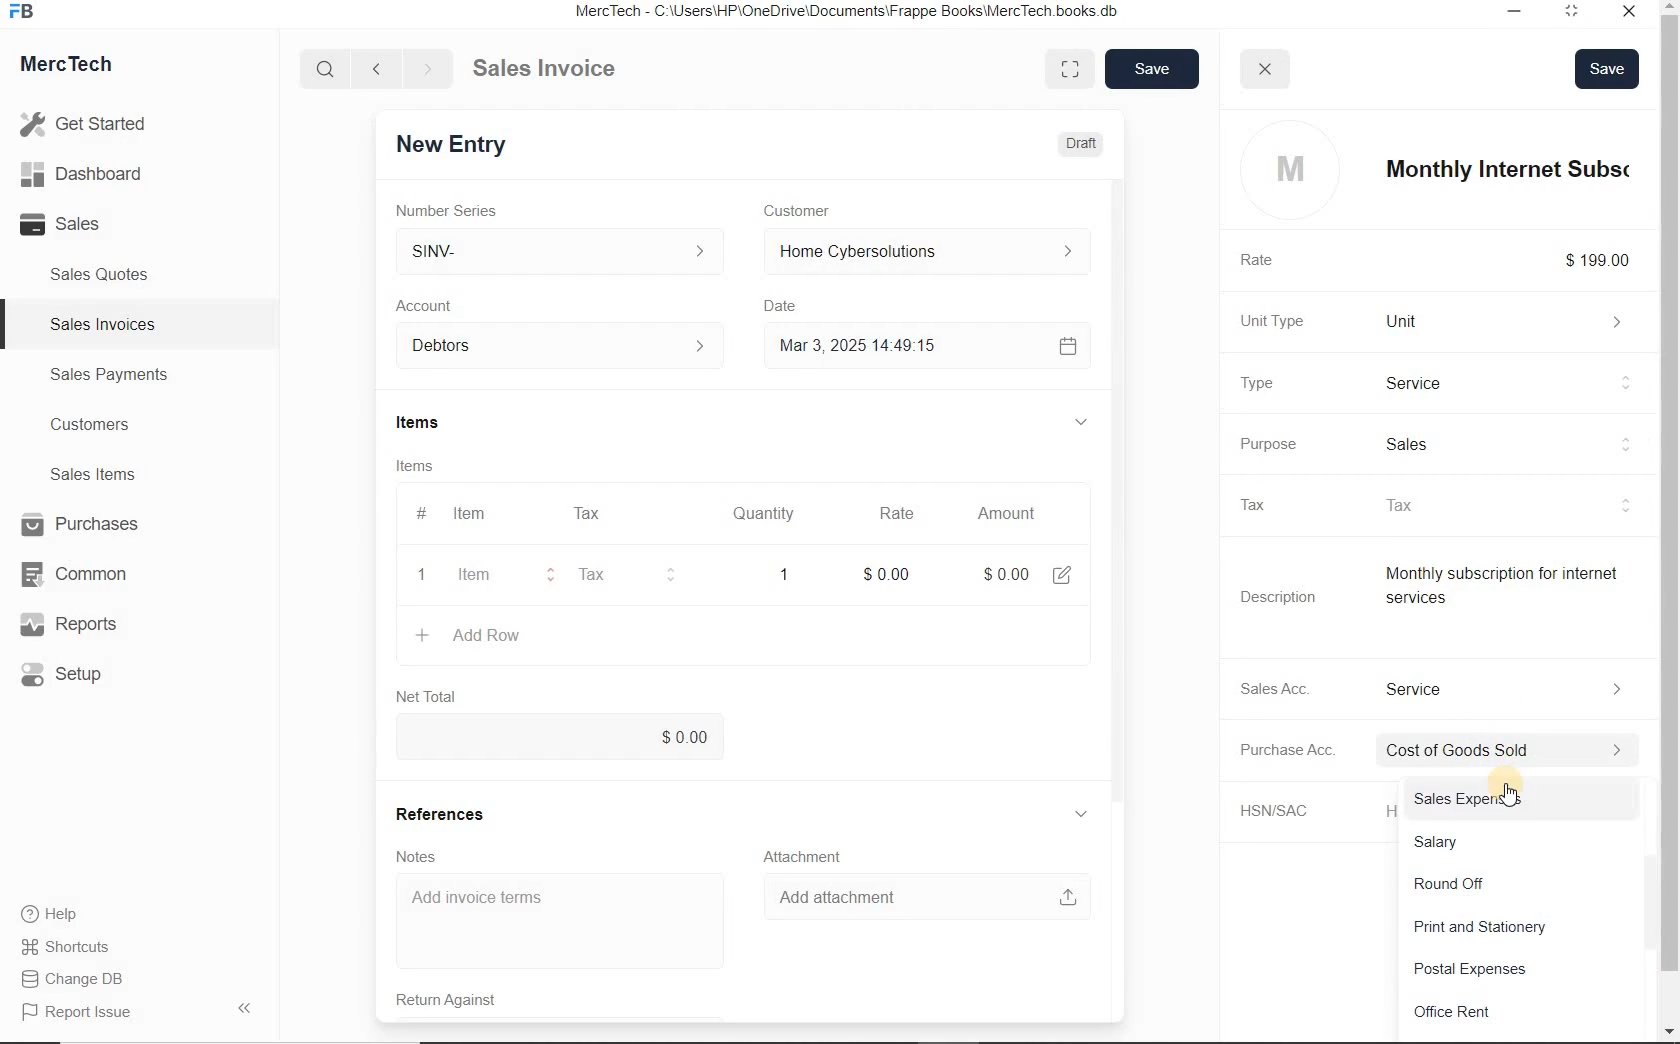  Describe the element at coordinates (1634, 14) in the screenshot. I see `Close` at that location.